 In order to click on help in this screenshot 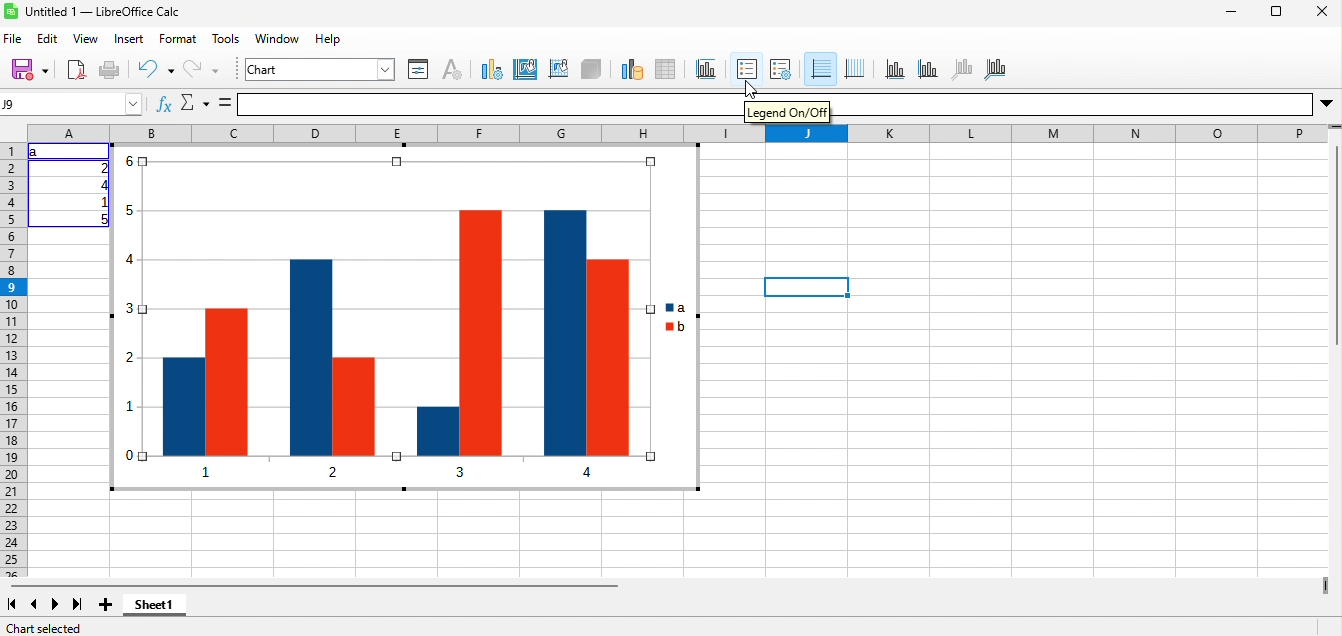, I will do `click(329, 40)`.